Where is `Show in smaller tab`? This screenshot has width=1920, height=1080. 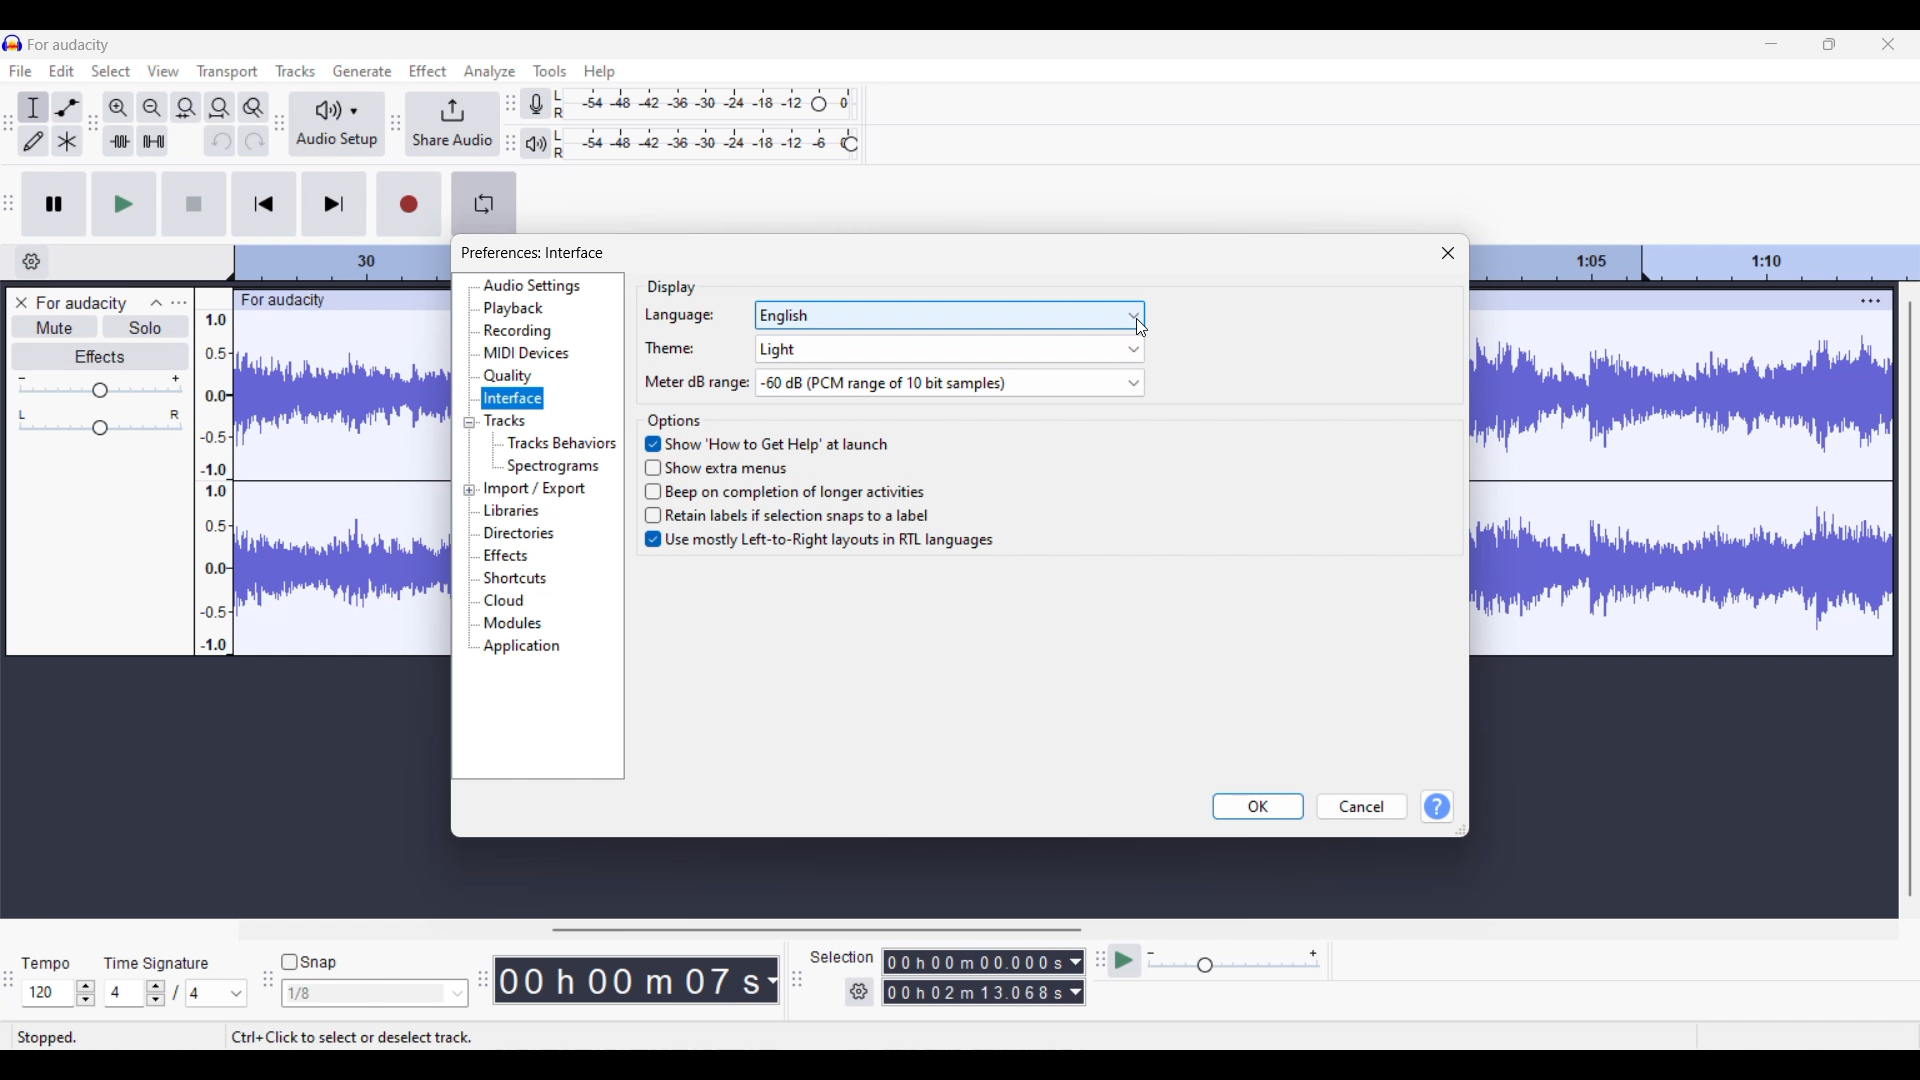
Show in smaller tab is located at coordinates (1829, 44).